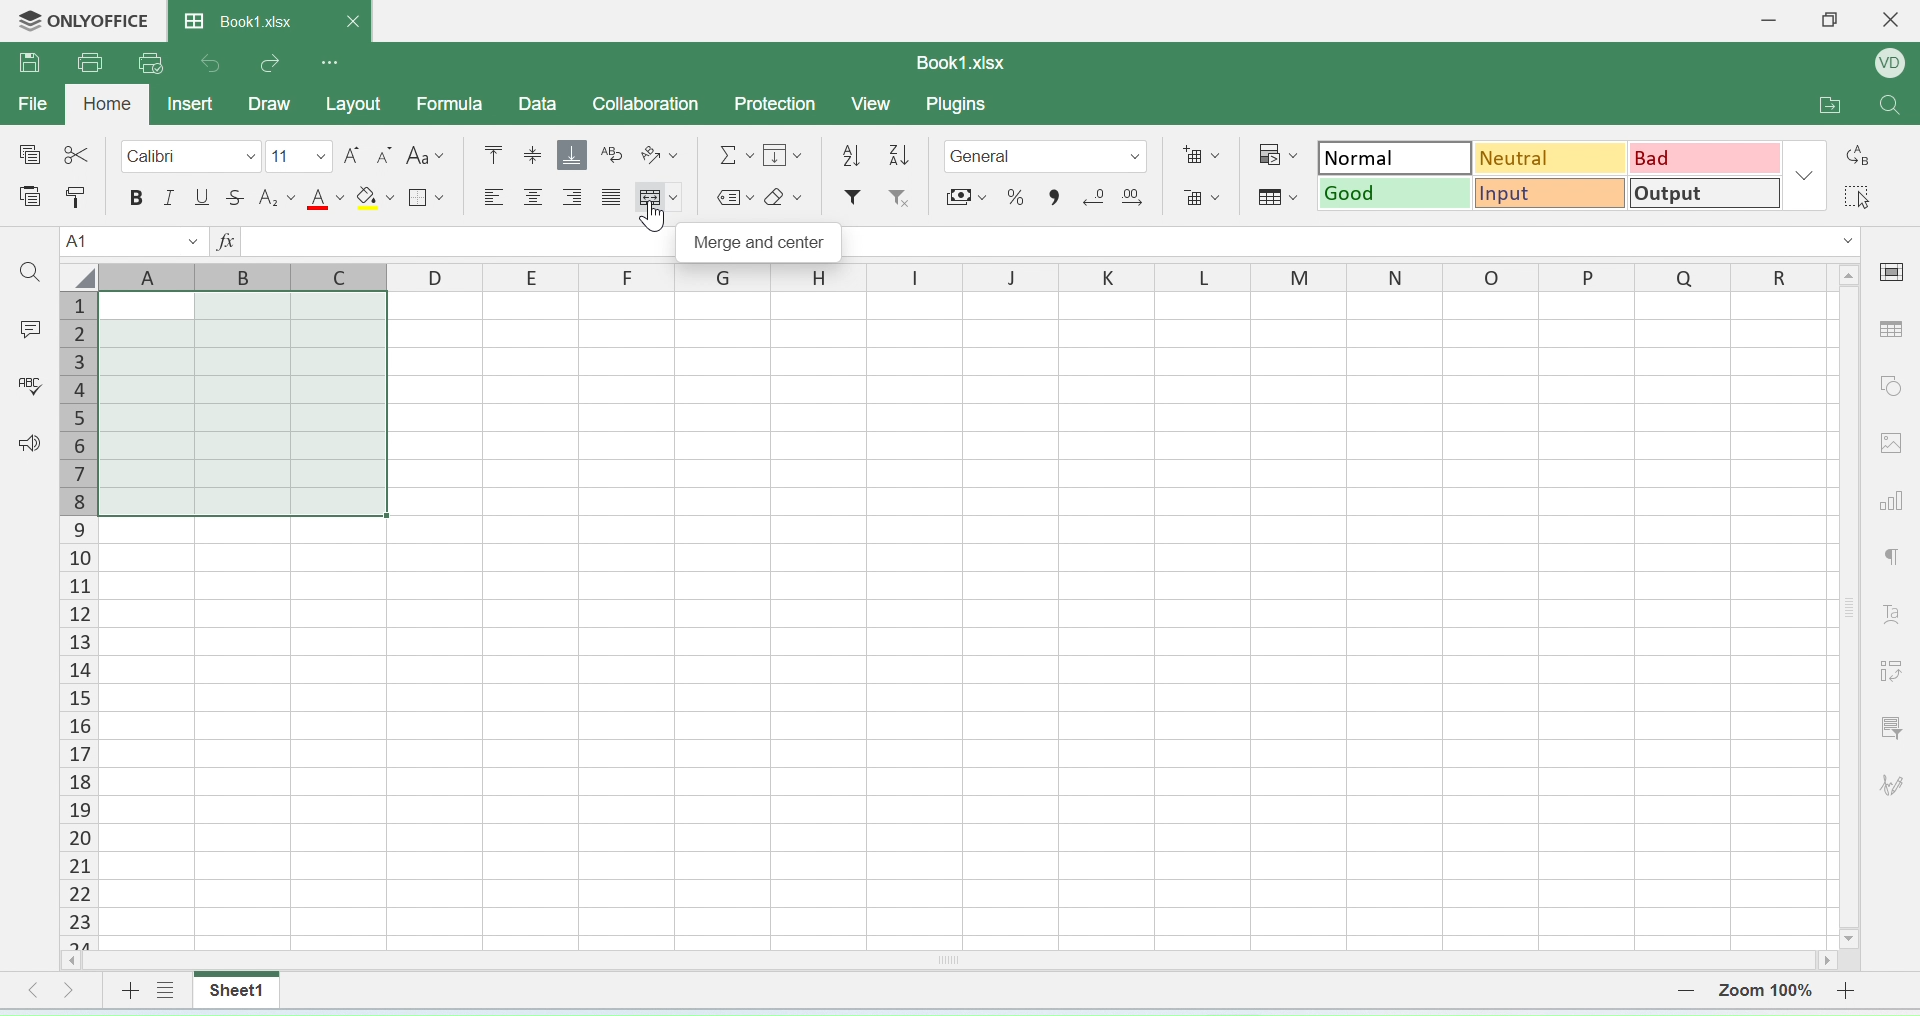 Image resolution: width=1920 pixels, height=1016 pixels. What do you see at coordinates (1891, 62) in the screenshot?
I see `profile` at bounding box center [1891, 62].